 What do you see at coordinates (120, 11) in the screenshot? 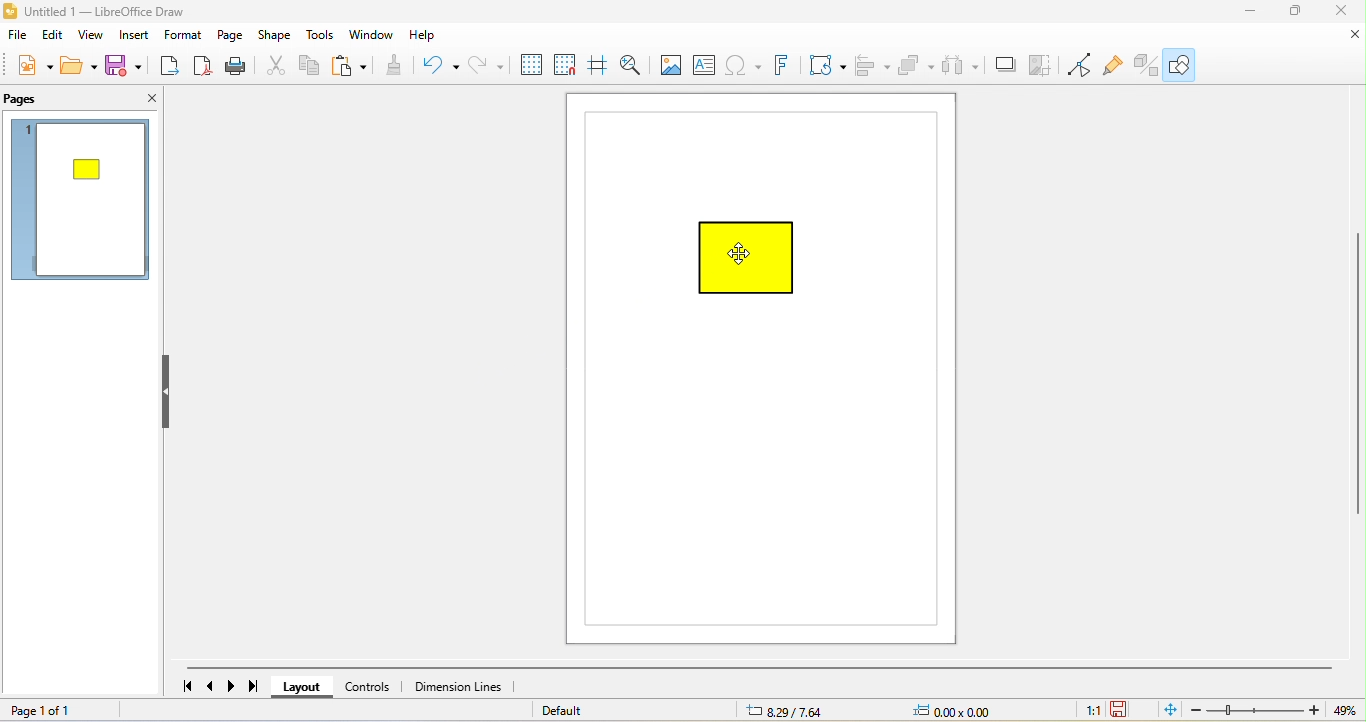
I see `untitled 1- libre office draw` at bounding box center [120, 11].